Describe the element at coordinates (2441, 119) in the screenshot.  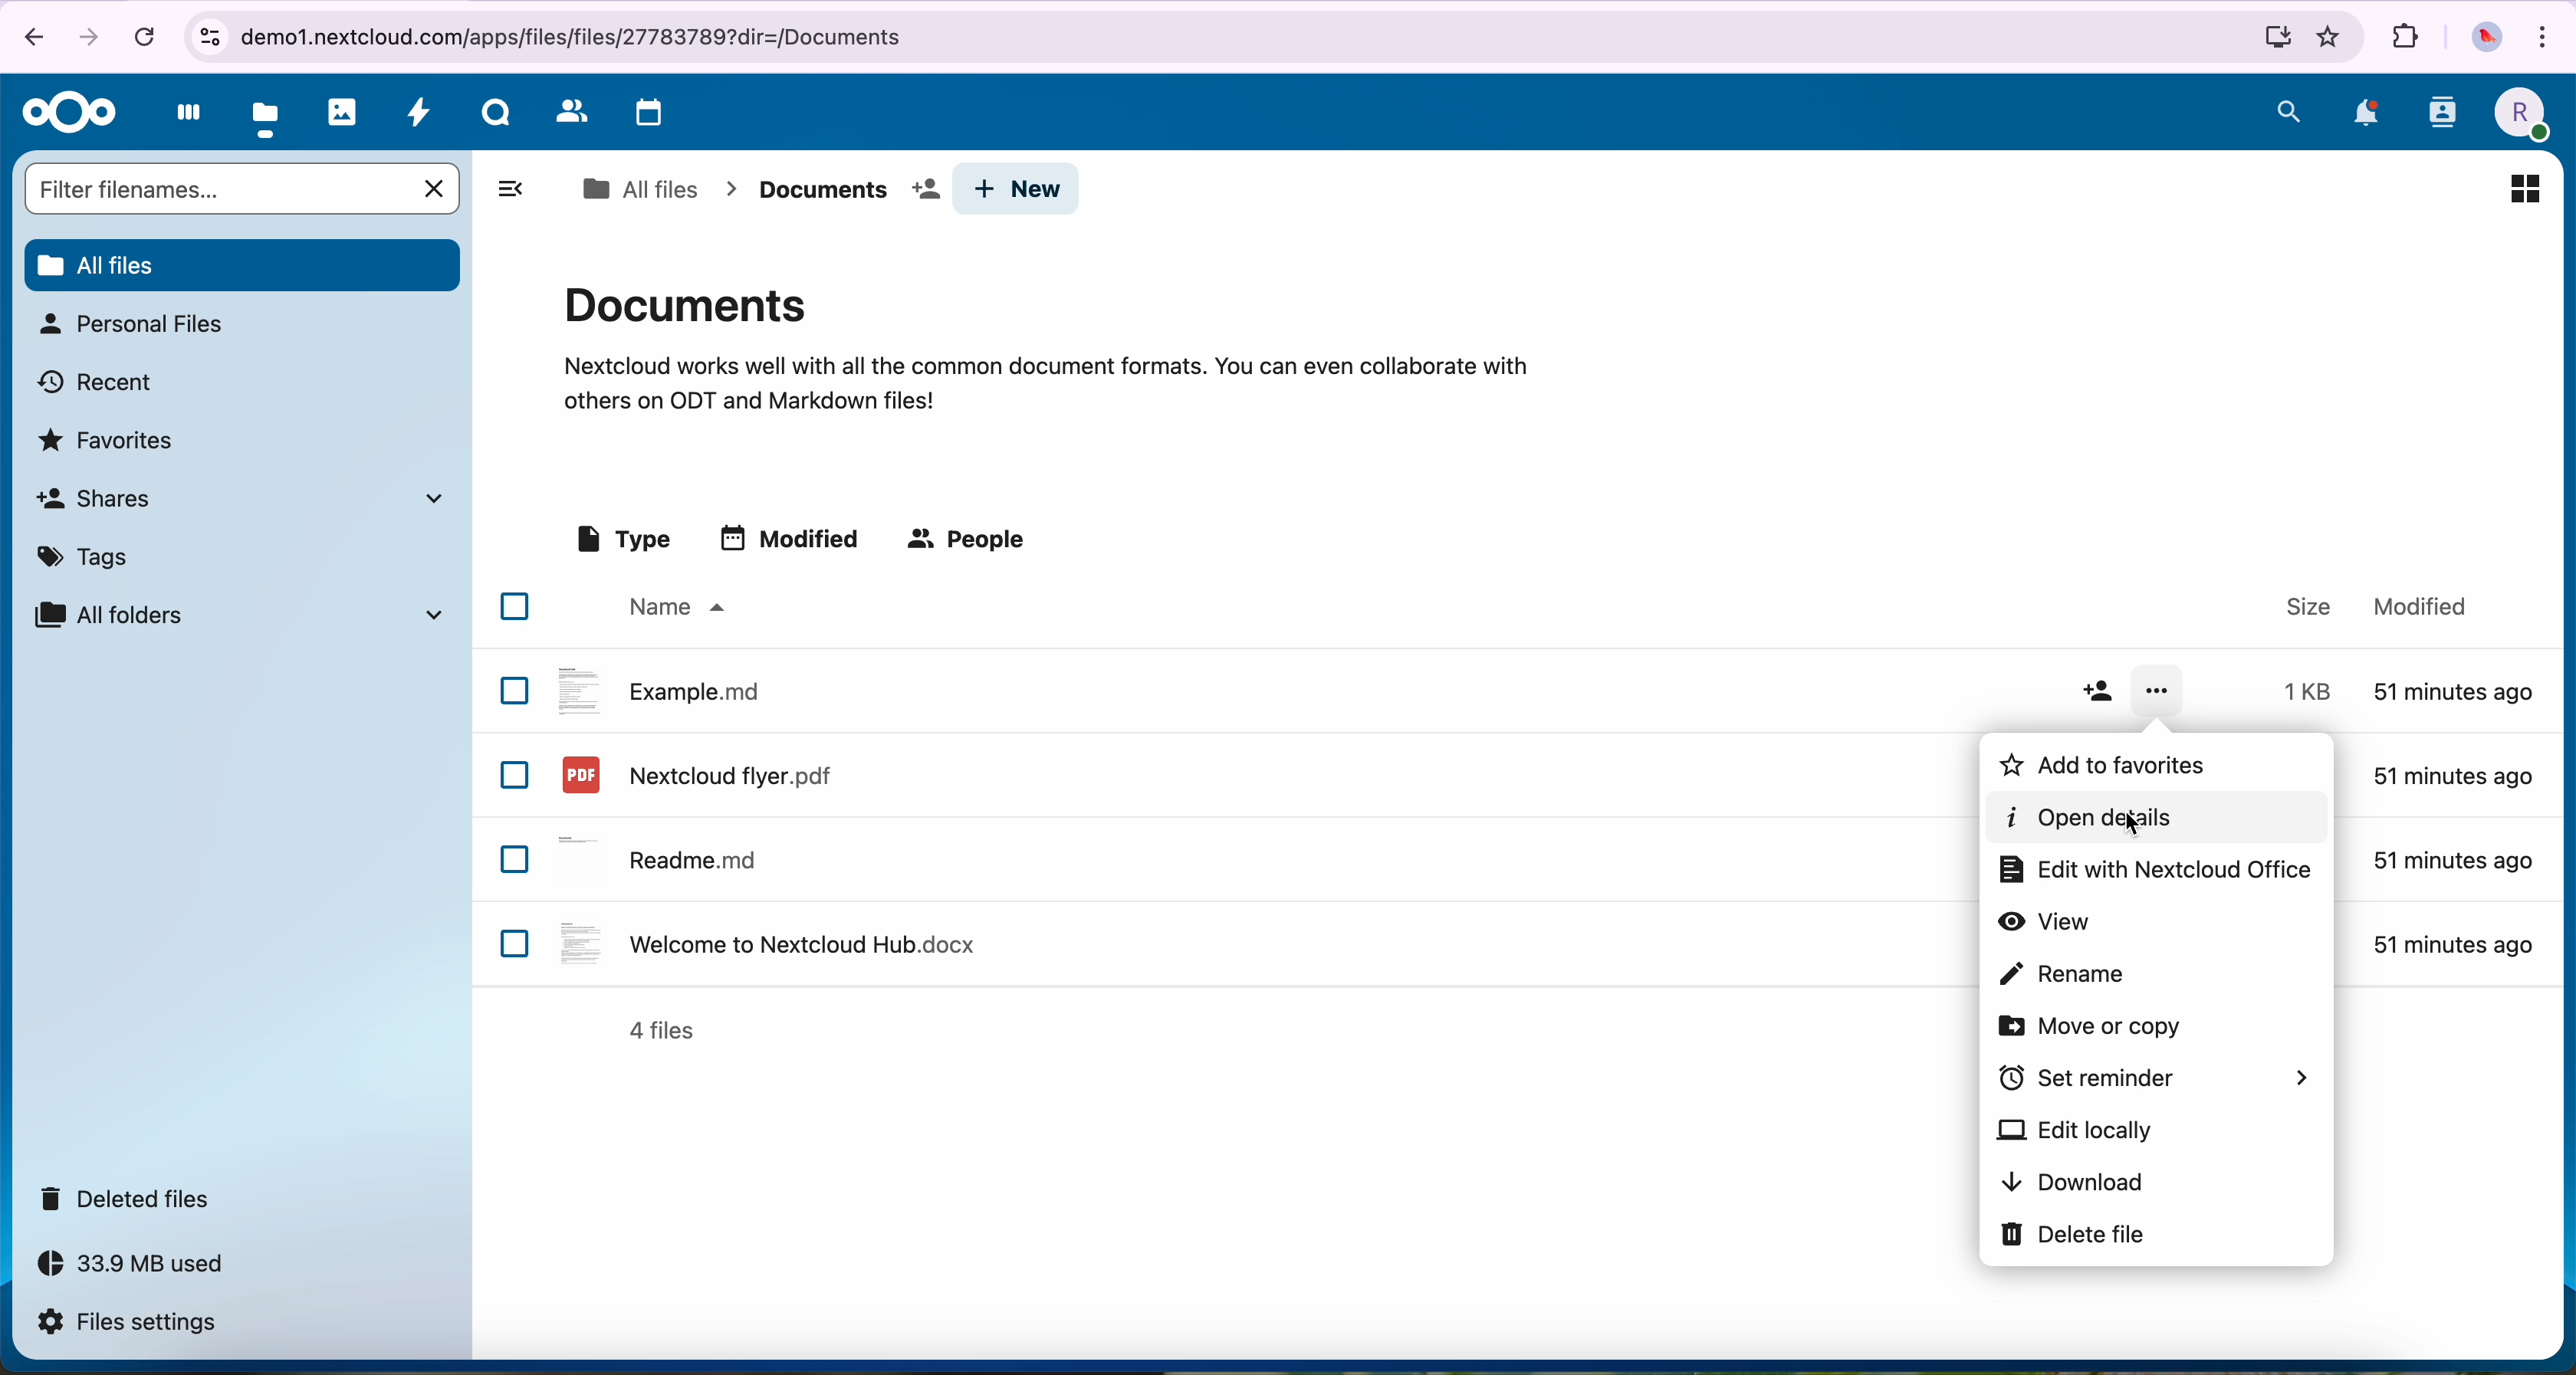
I see `contacts` at that location.